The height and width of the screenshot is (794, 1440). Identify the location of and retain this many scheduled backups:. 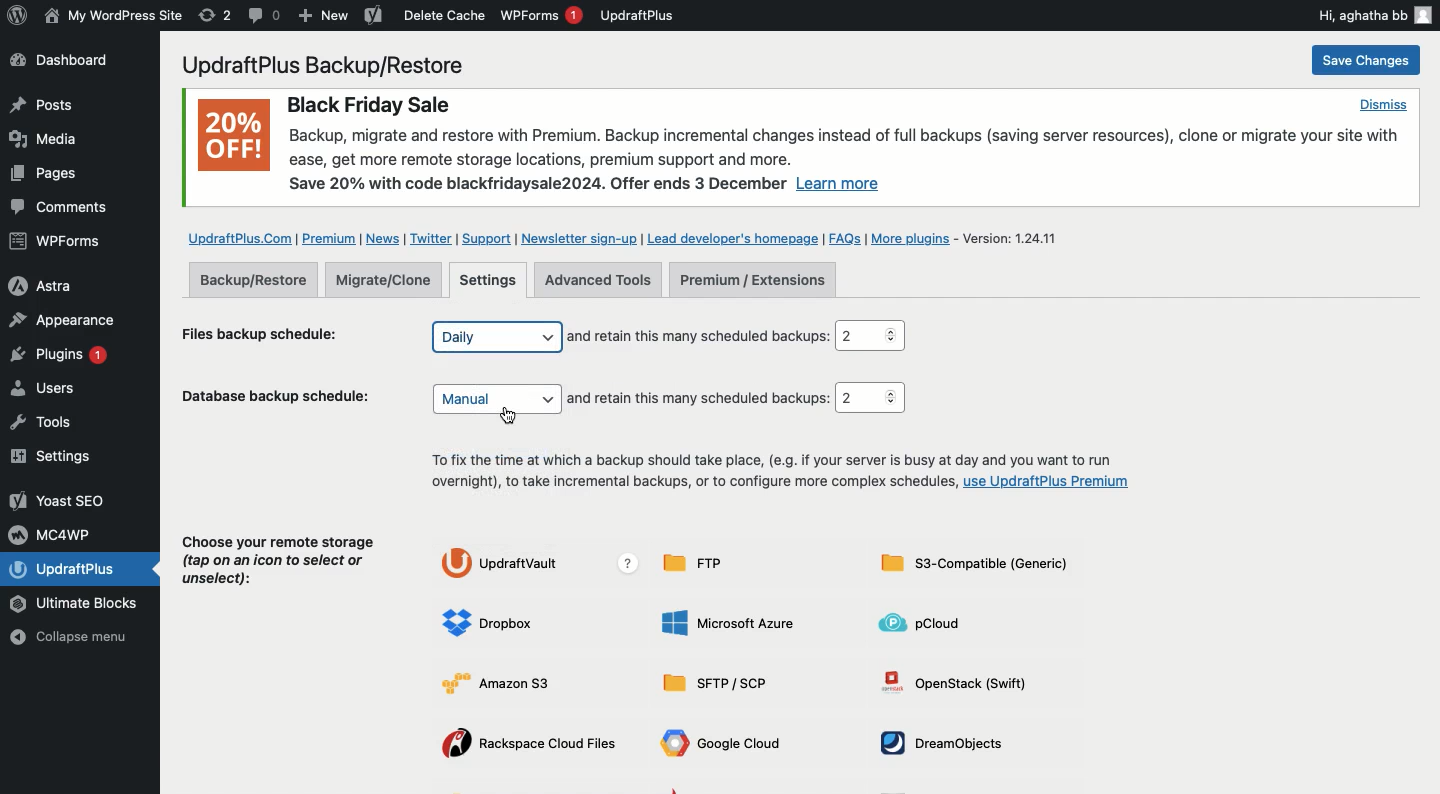
(701, 399).